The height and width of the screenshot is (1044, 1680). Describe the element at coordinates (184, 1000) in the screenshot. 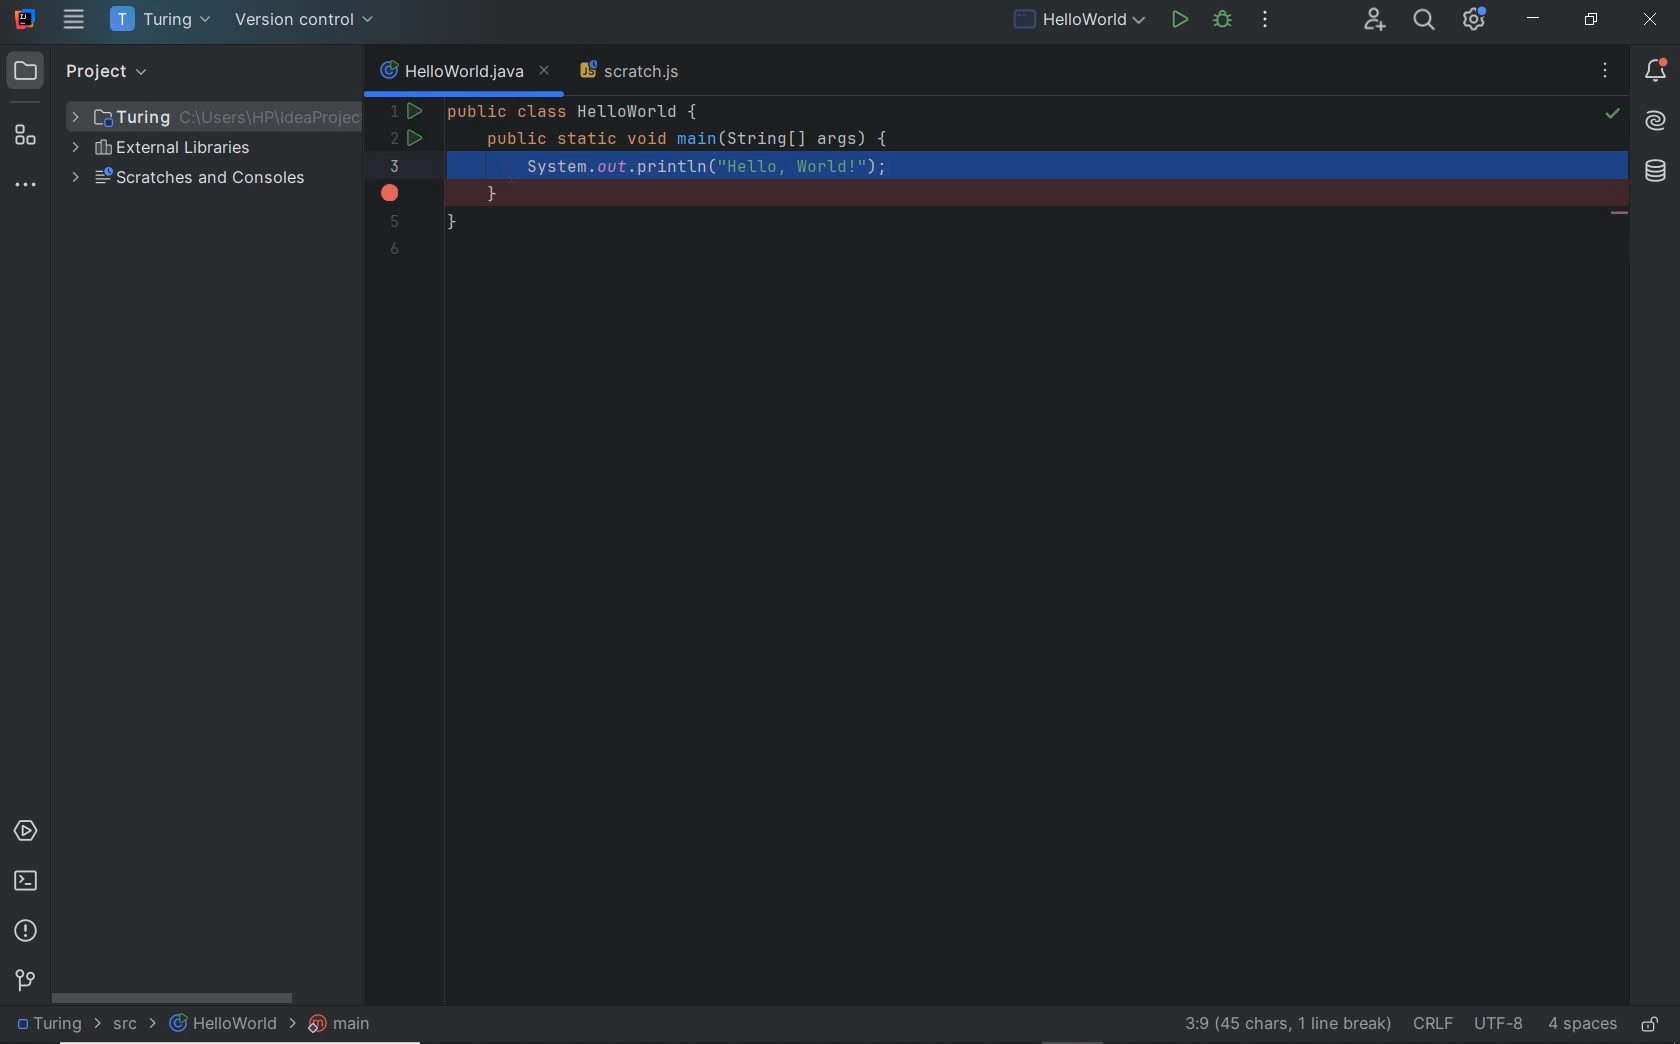

I see `scrollbar` at that location.